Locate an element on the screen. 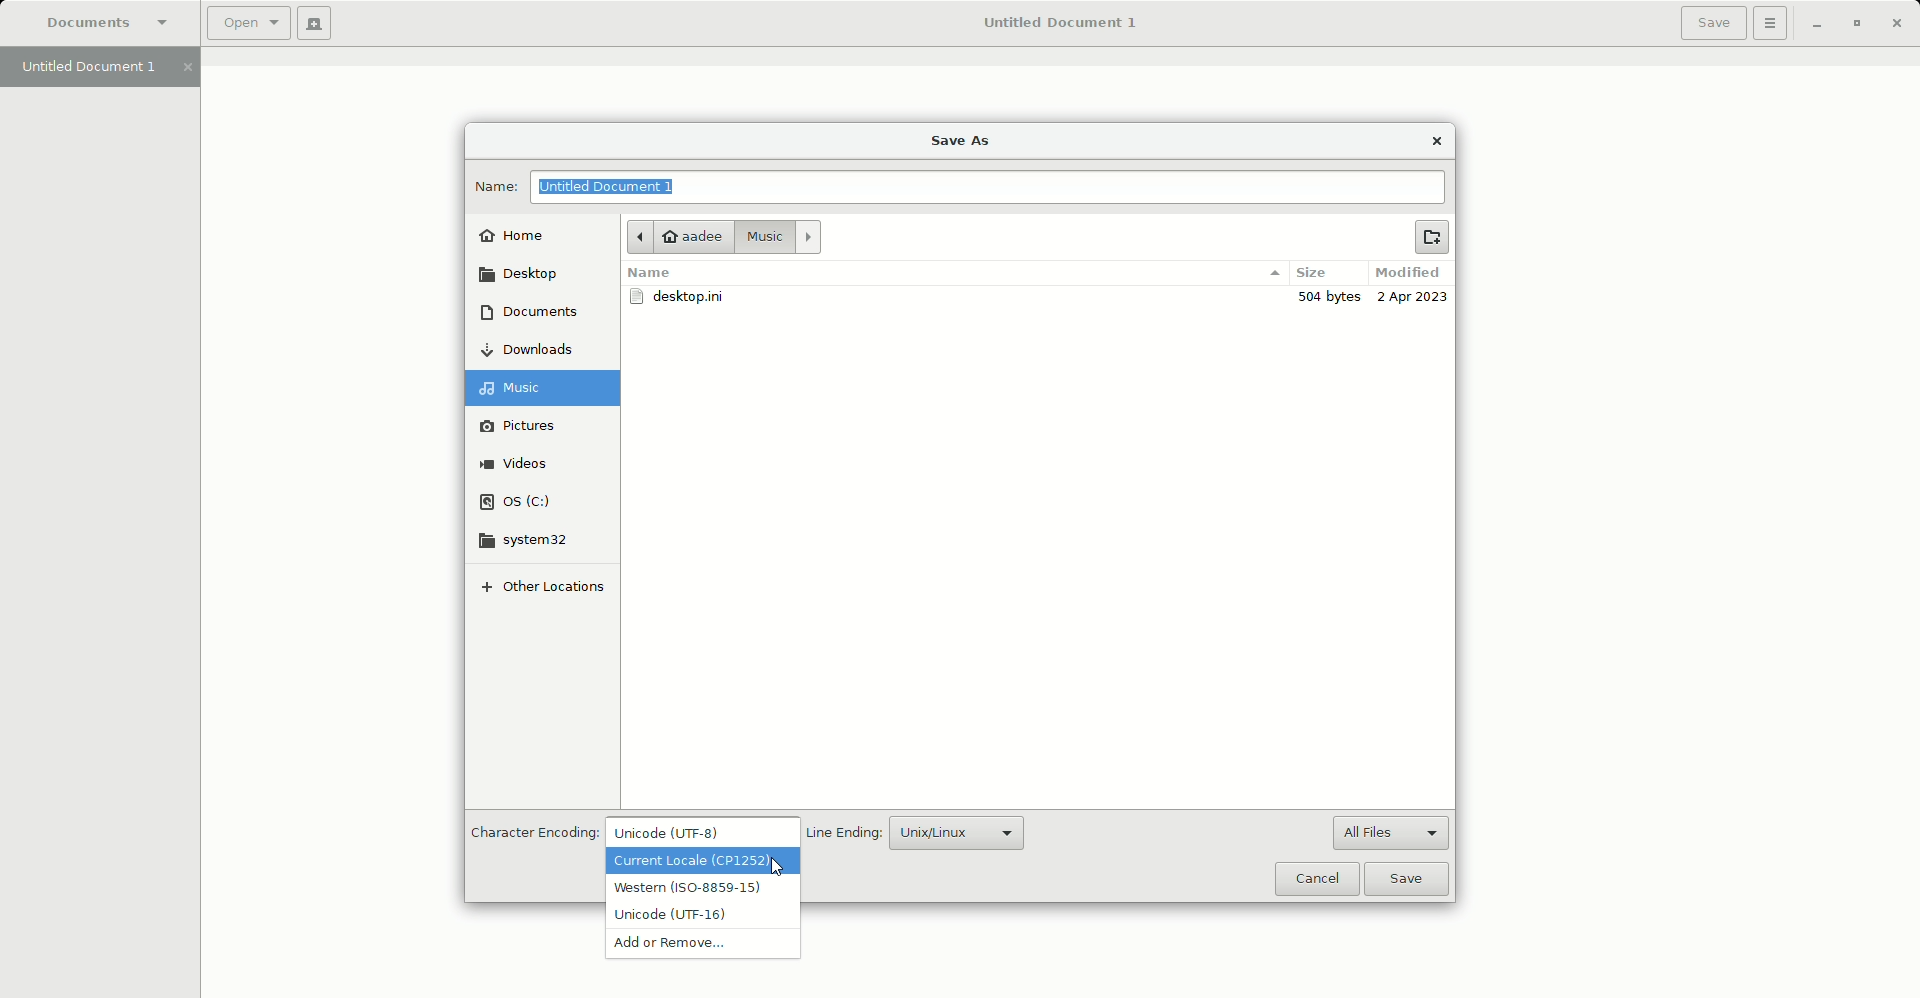 The height and width of the screenshot is (998, 1920). Documents is located at coordinates (111, 25).